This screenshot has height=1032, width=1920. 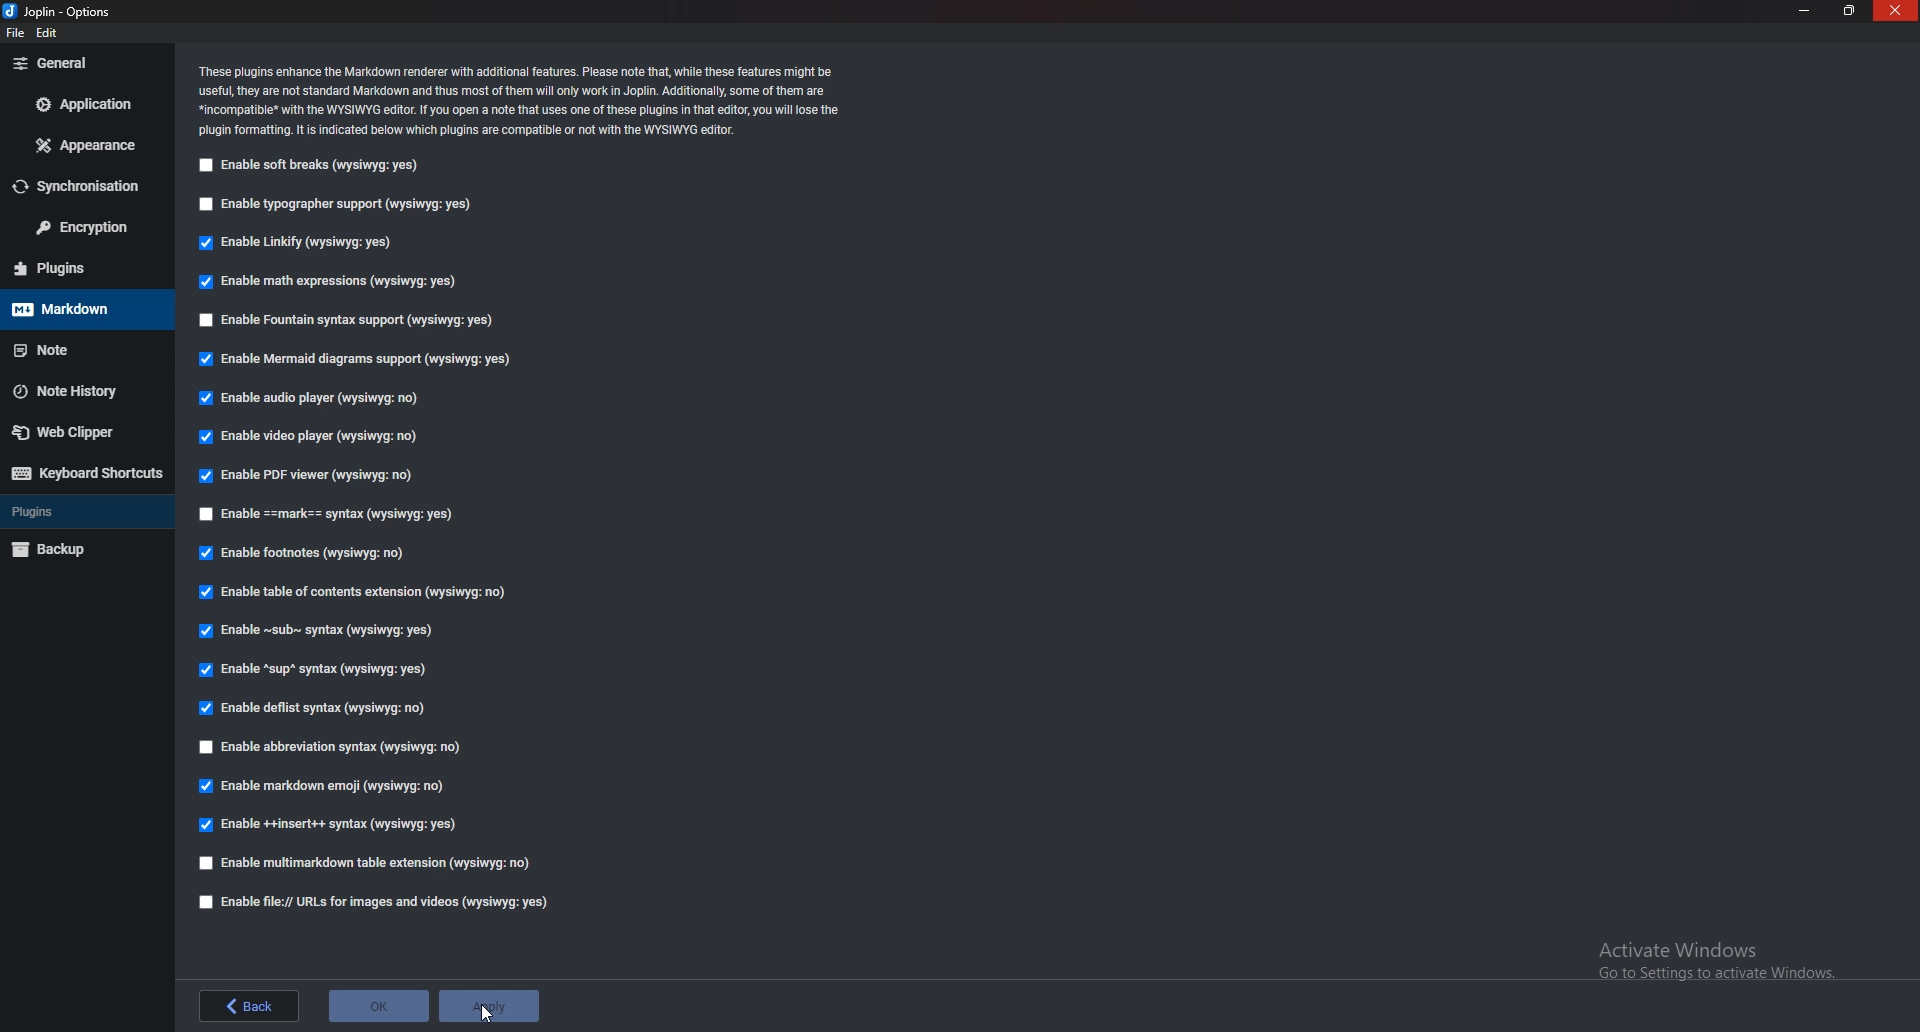 What do you see at coordinates (83, 63) in the screenshot?
I see `General` at bounding box center [83, 63].